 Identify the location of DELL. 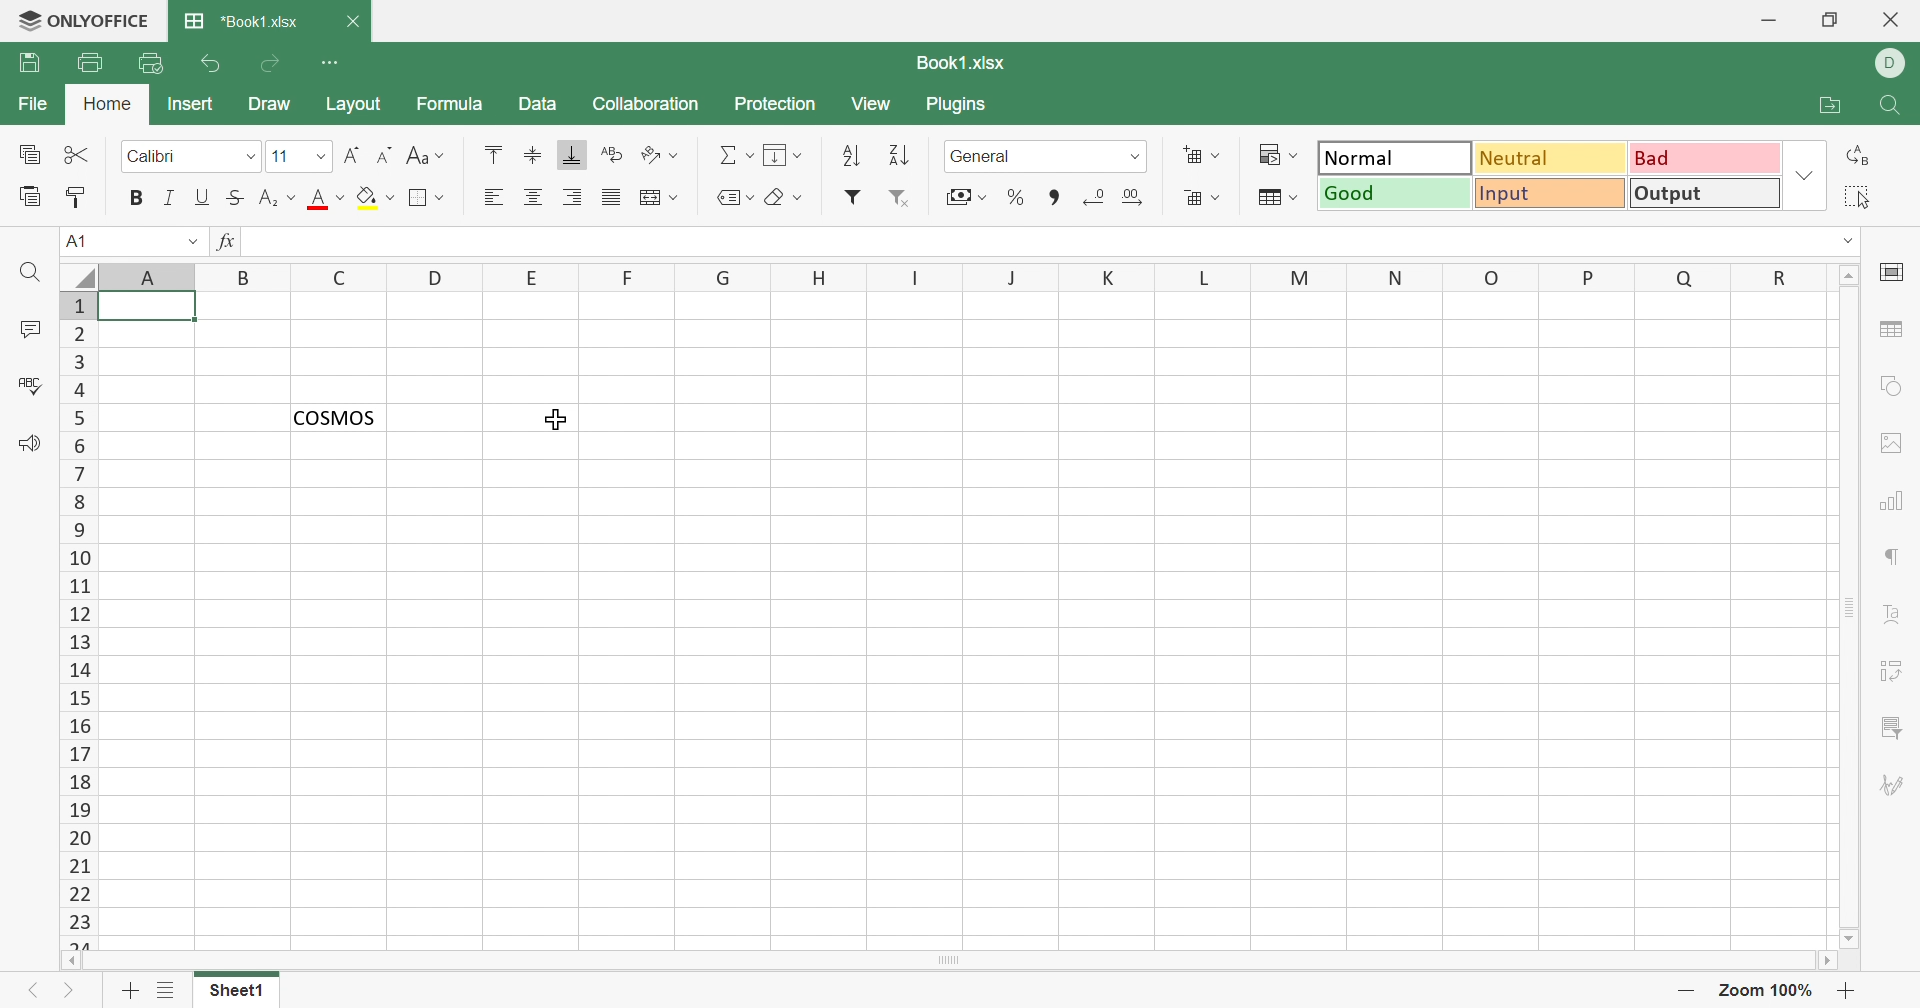
(1890, 64).